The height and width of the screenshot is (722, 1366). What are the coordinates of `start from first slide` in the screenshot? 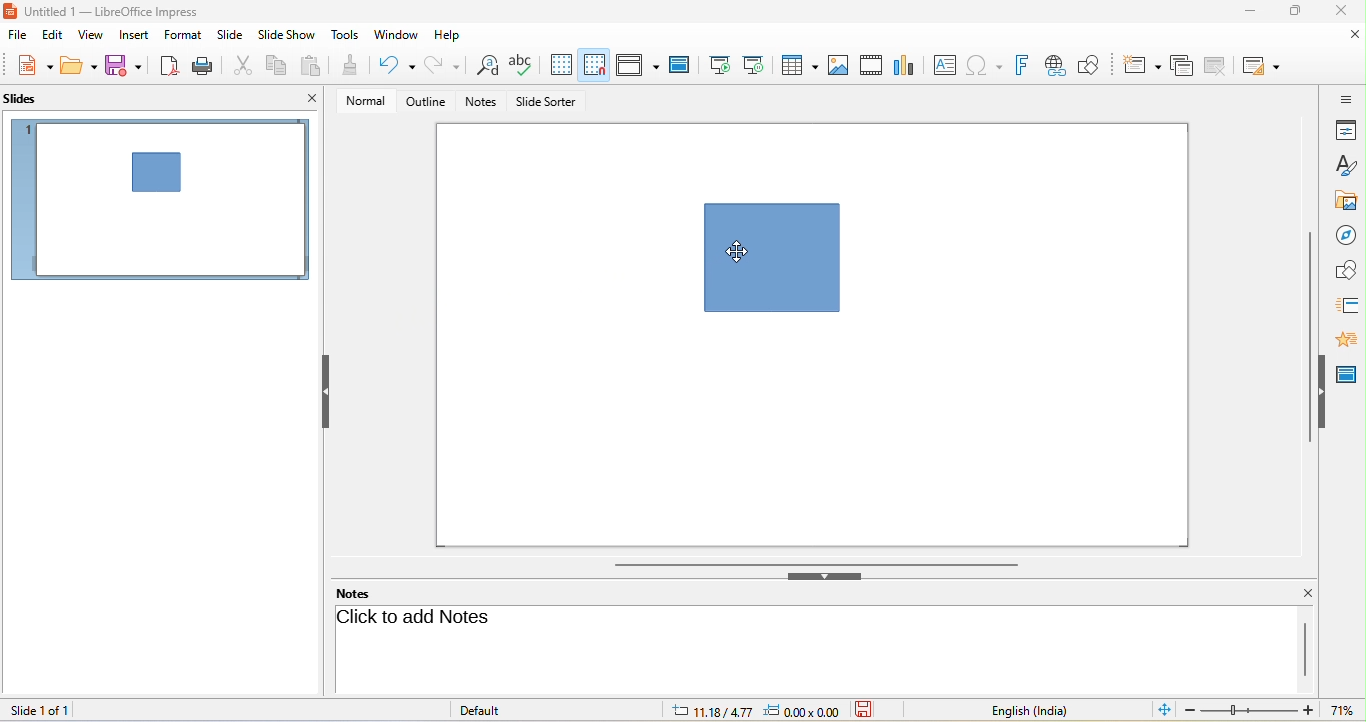 It's located at (719, 63).